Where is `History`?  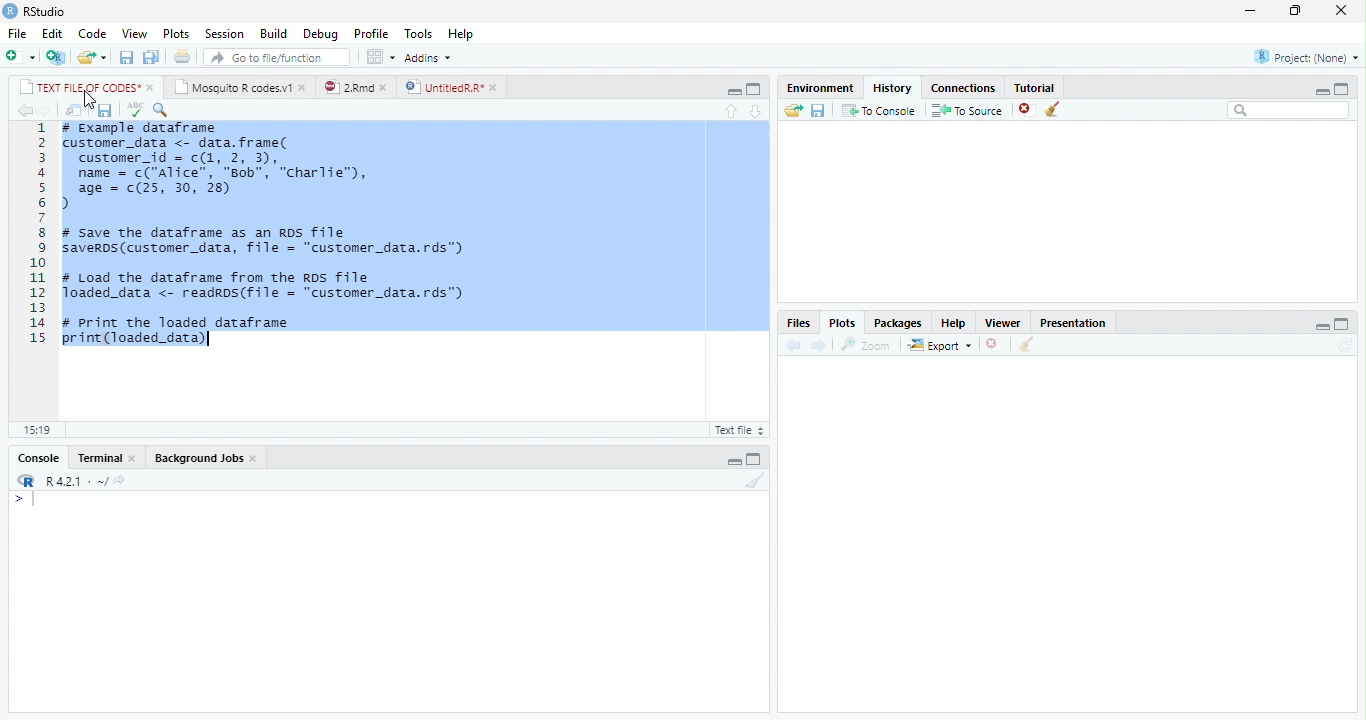 History is located at coordinates (892, 87).